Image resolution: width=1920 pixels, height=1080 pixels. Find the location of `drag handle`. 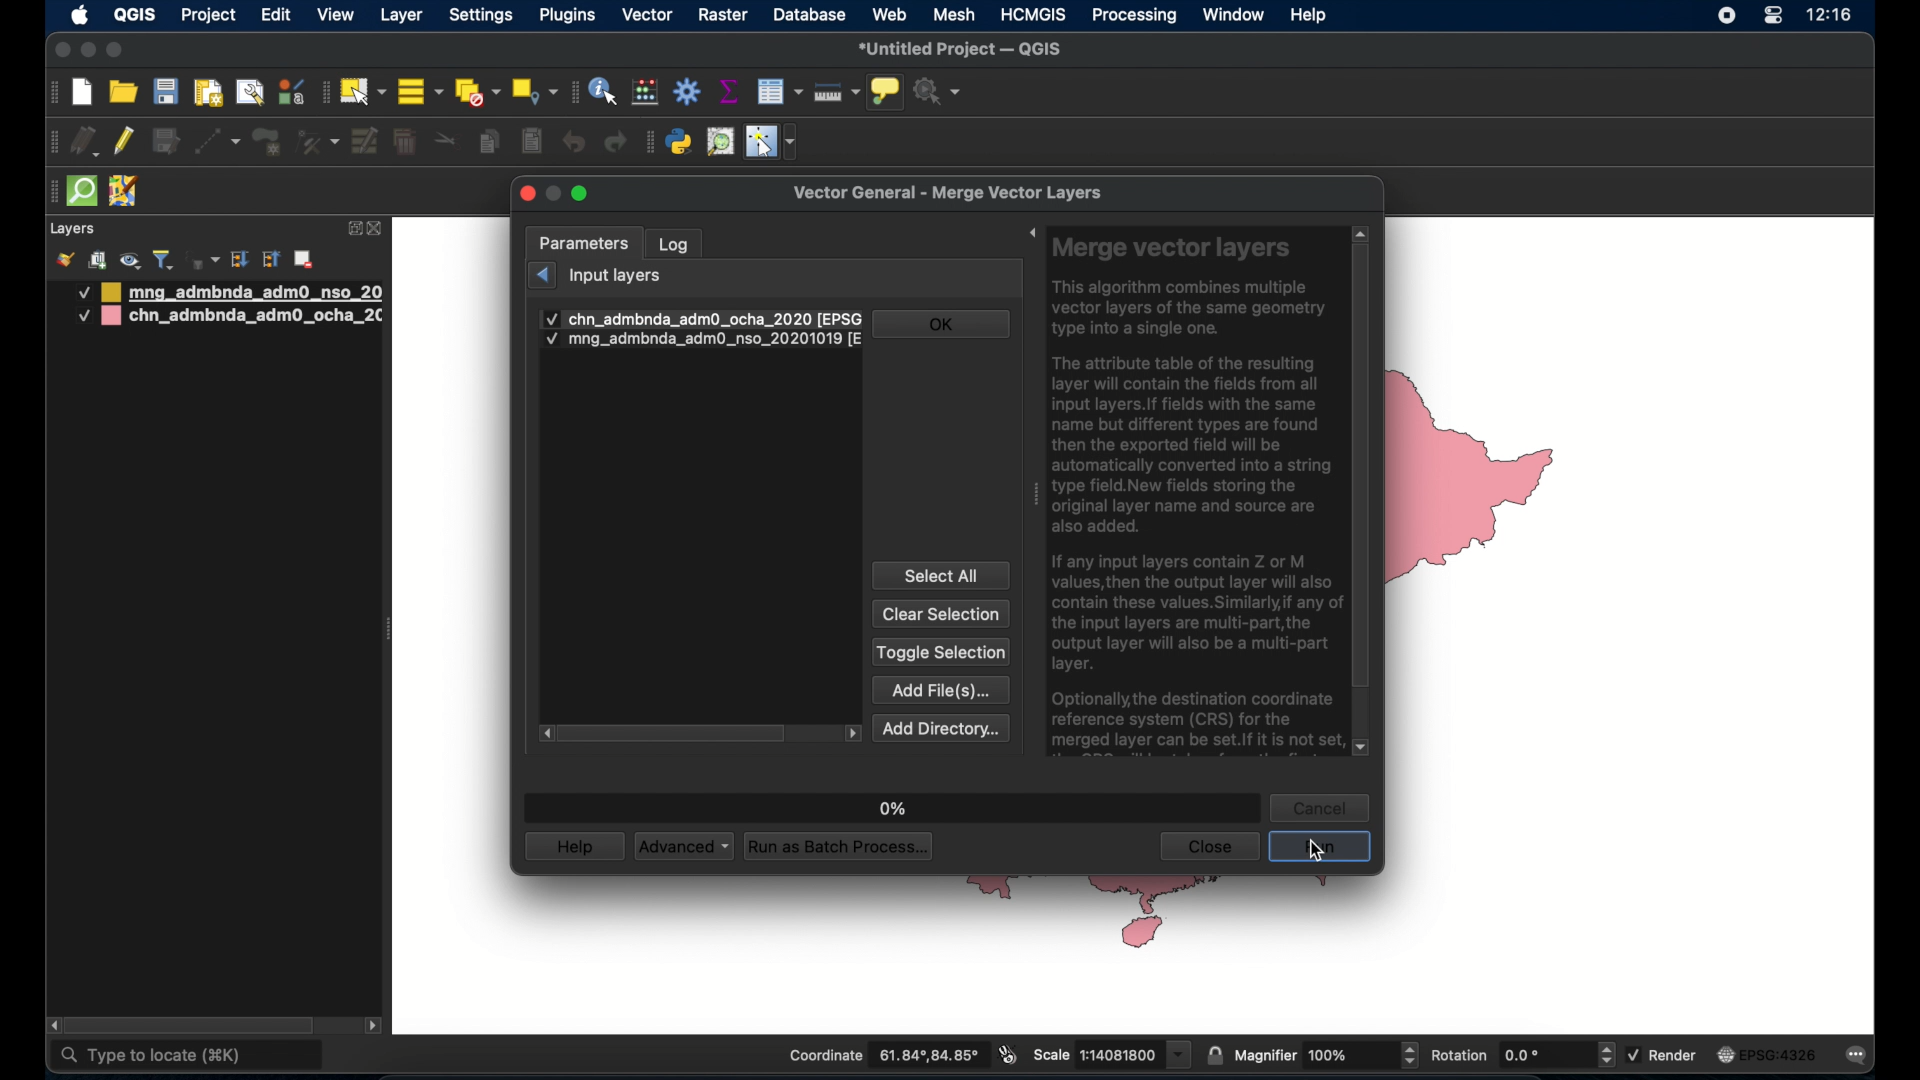

drag handle is located at coordinates (1032, 498).